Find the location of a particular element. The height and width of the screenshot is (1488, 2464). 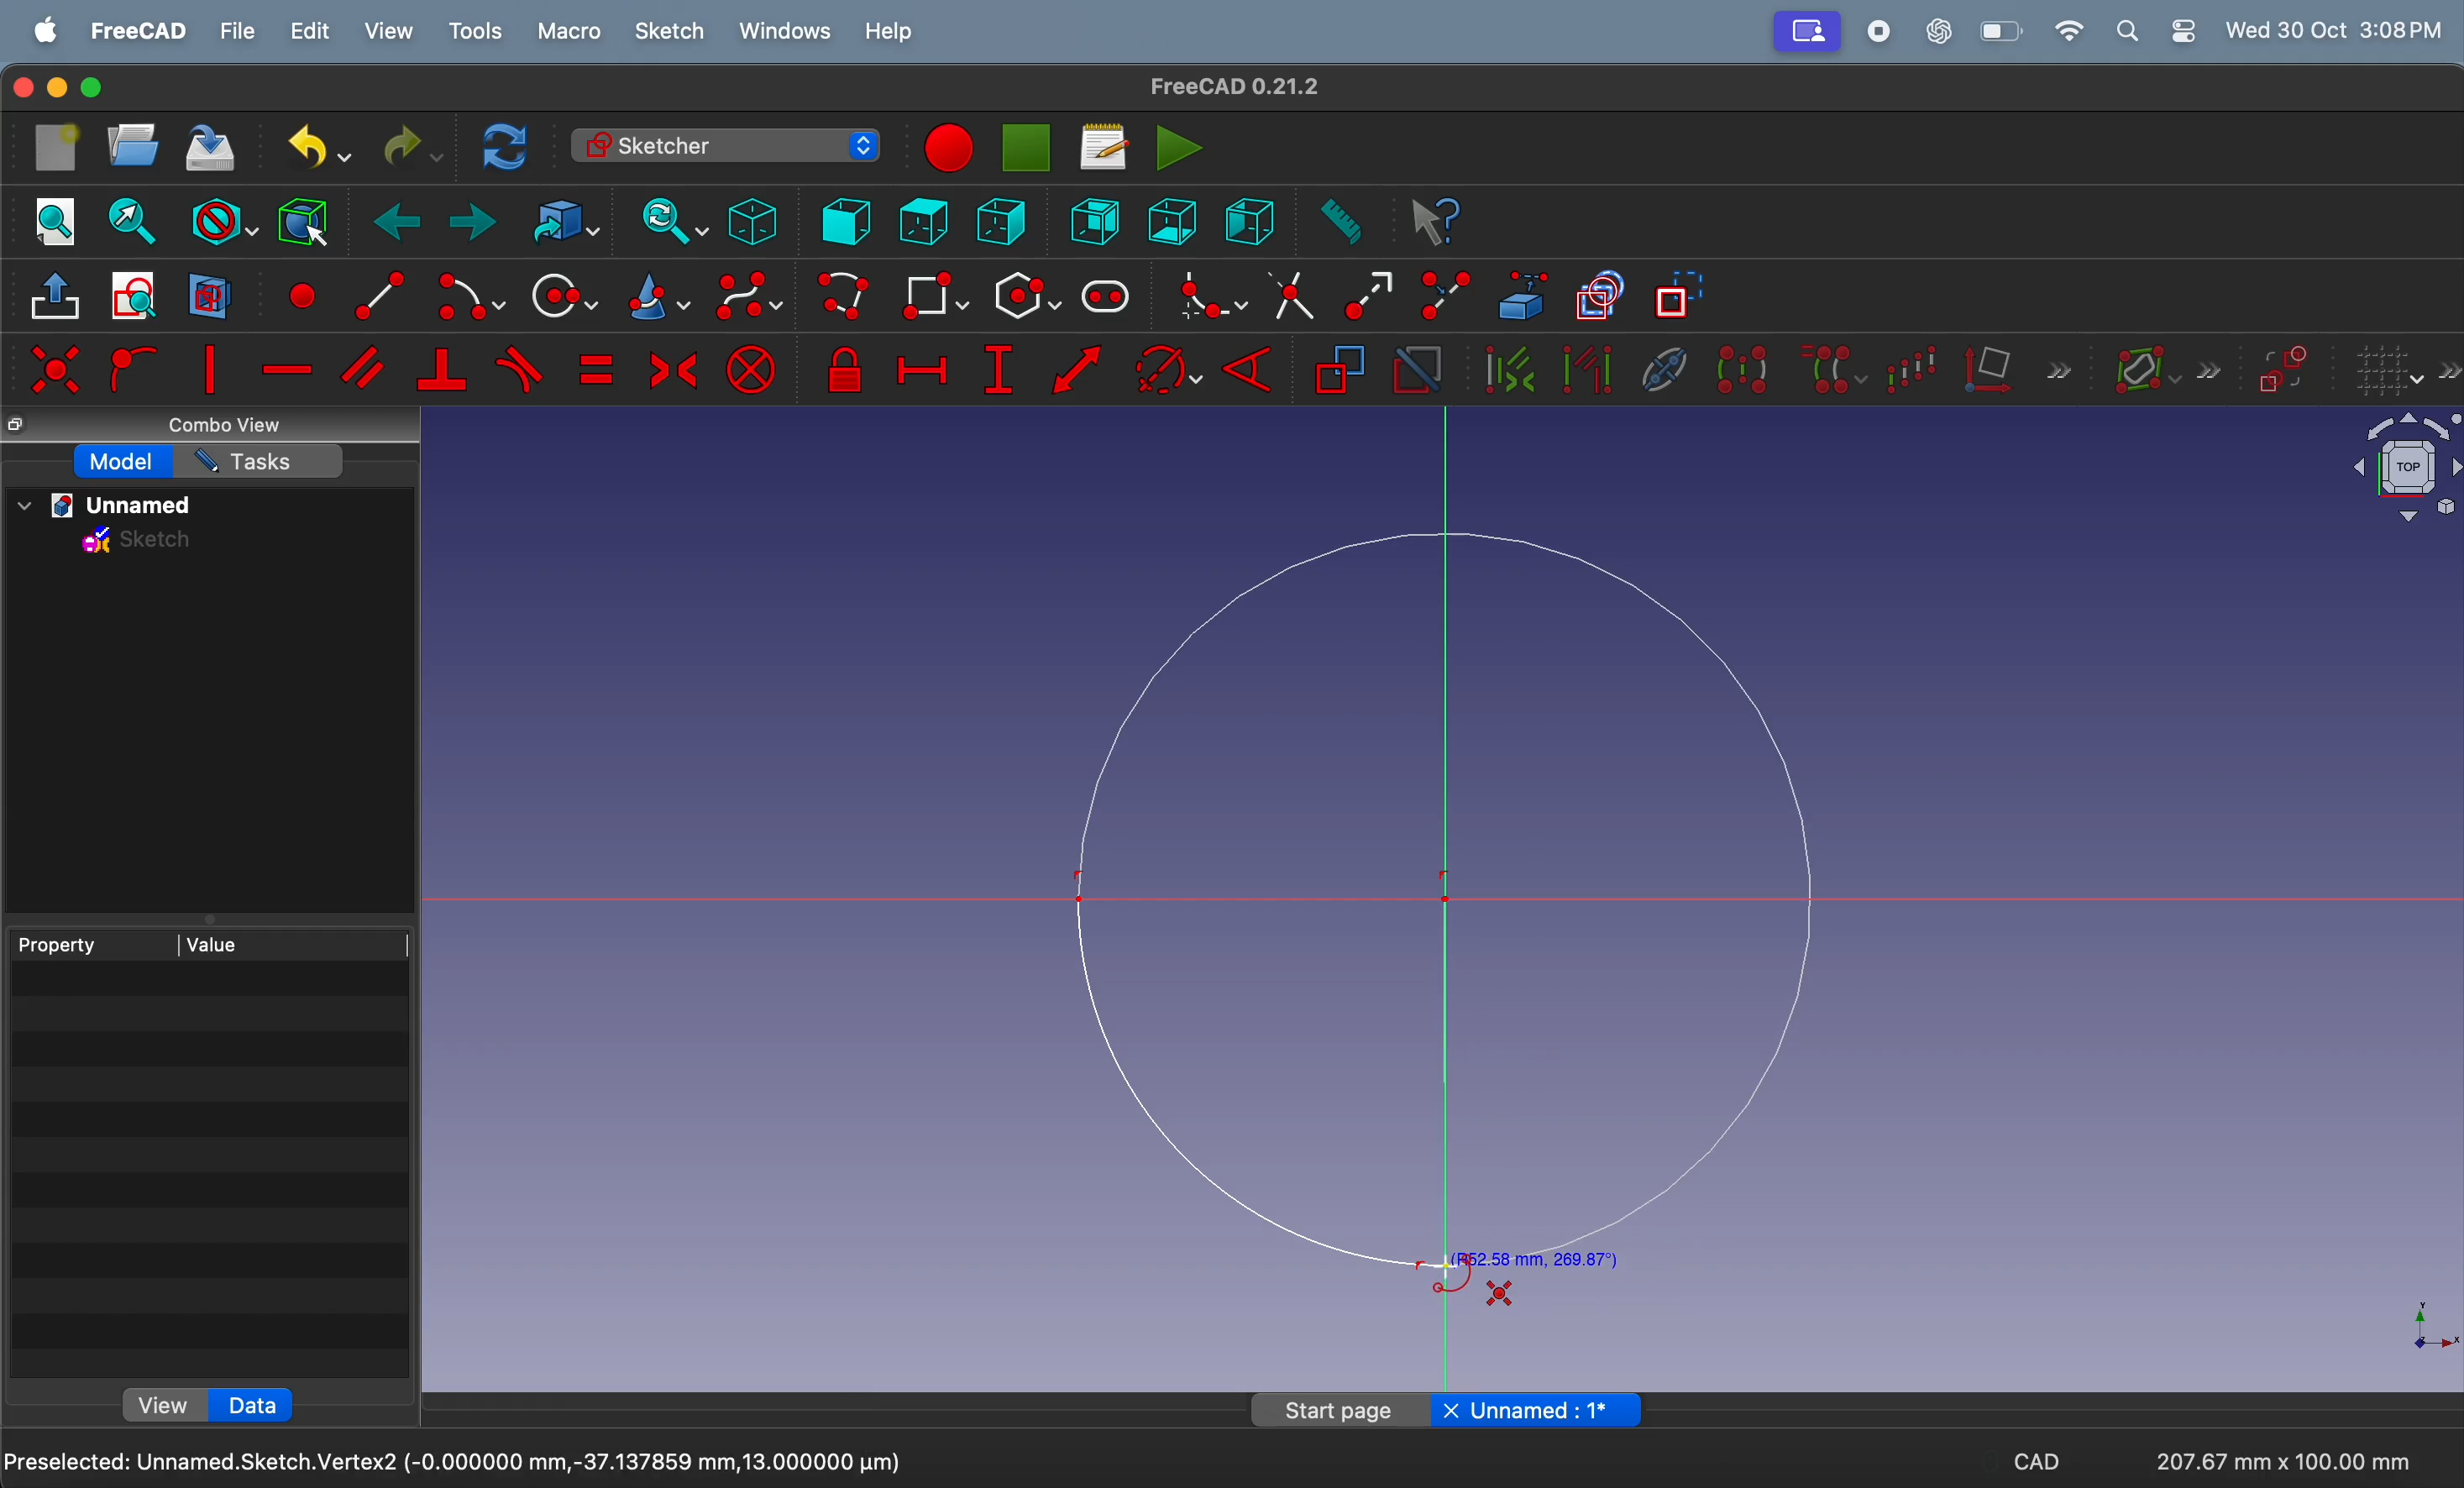

create rectangle is located at coordinates (935, 295).